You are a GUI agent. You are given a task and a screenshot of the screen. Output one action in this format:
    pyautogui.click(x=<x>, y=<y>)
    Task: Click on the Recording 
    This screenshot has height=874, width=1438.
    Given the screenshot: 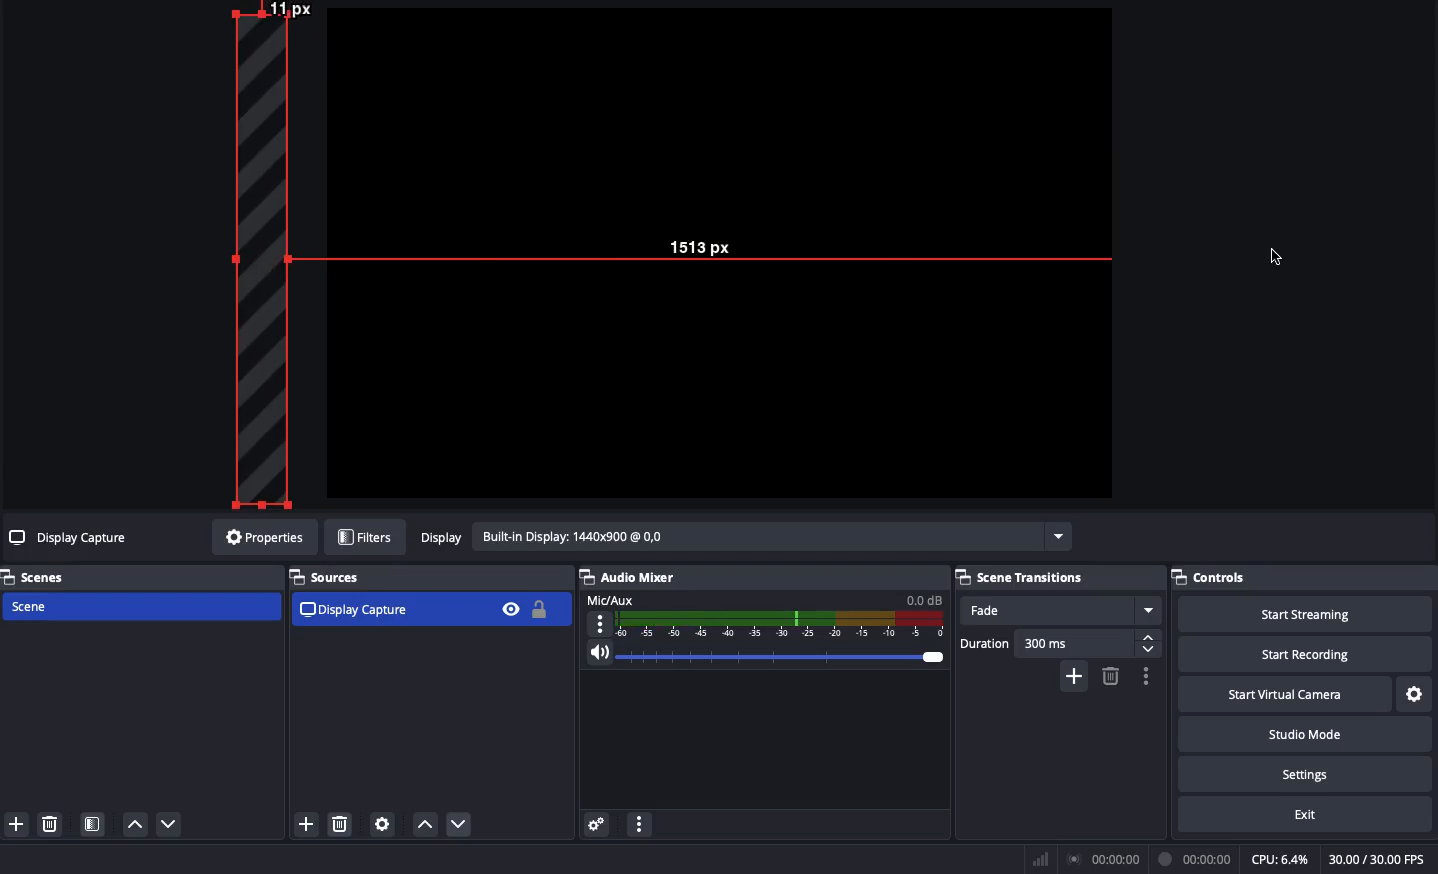 What is the action you would take?
    pyautogui.click(x=1196, y=859)
    